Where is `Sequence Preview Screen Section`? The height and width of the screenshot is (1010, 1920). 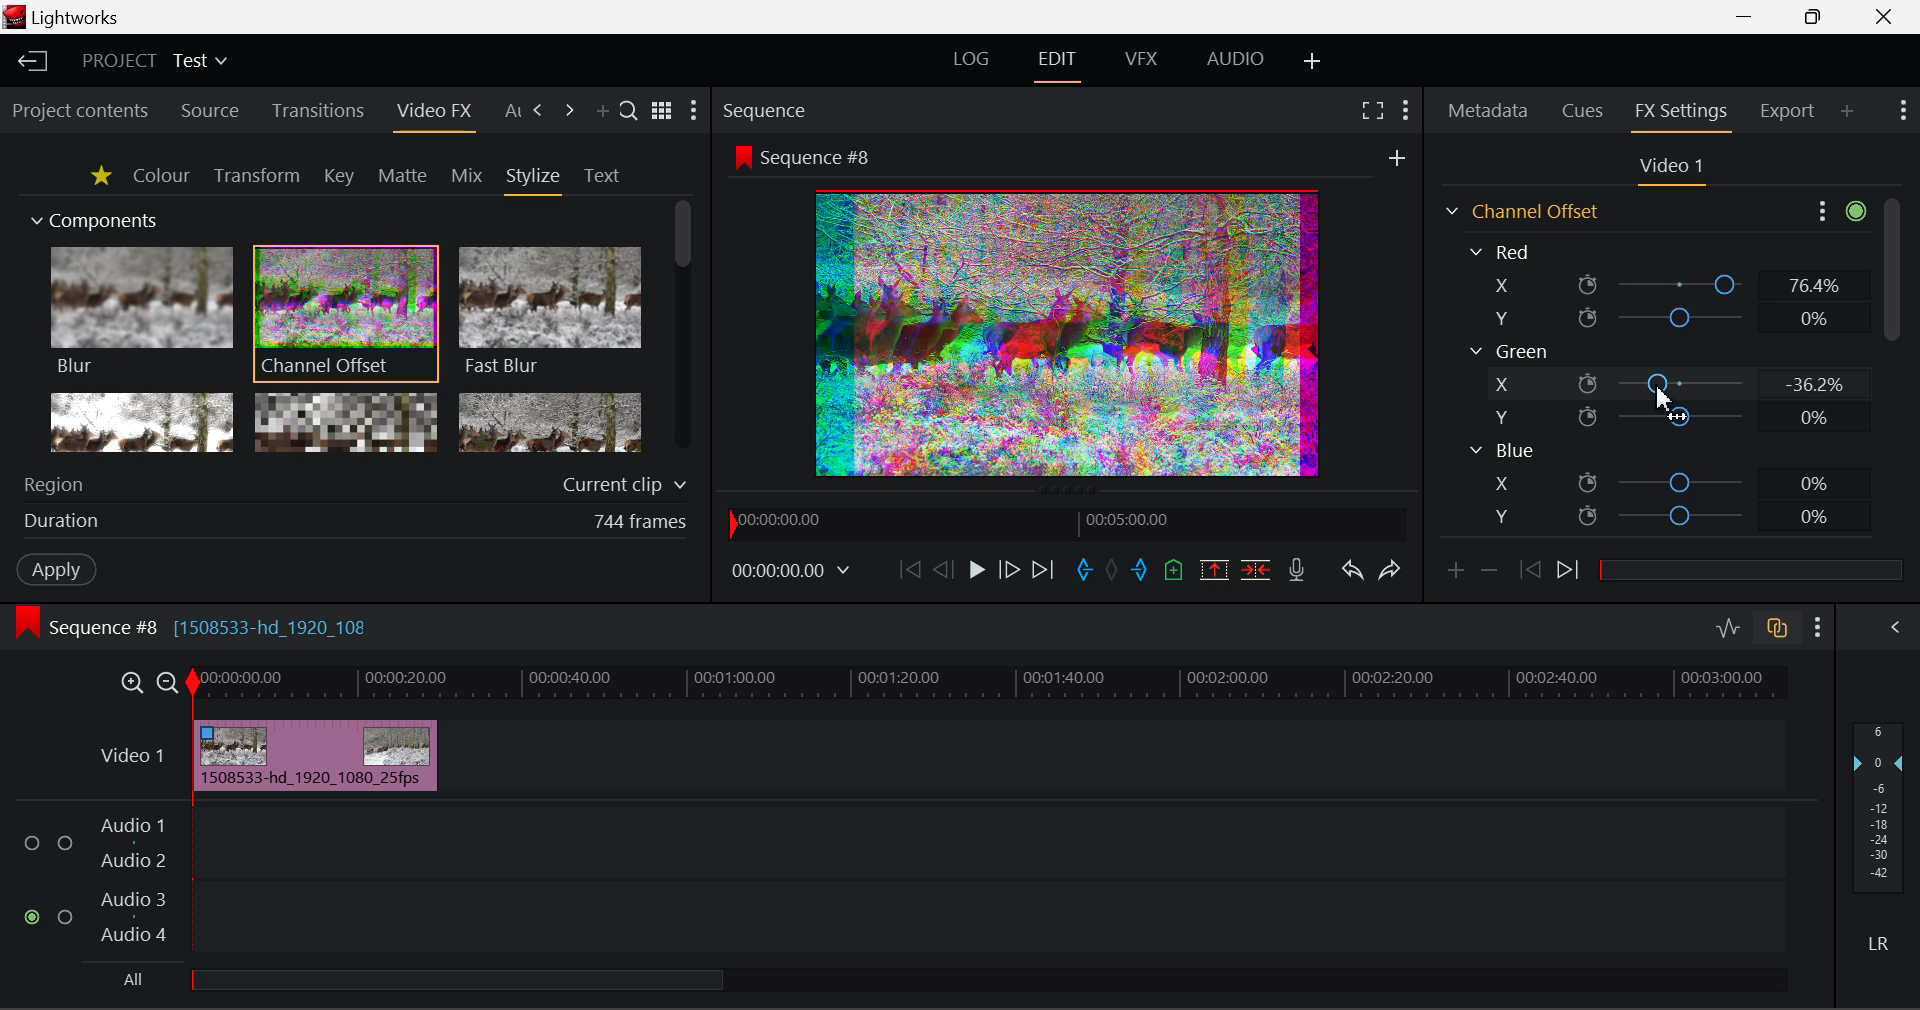
Sequence Preview Screen Section is located at coordinates (1069, 155).